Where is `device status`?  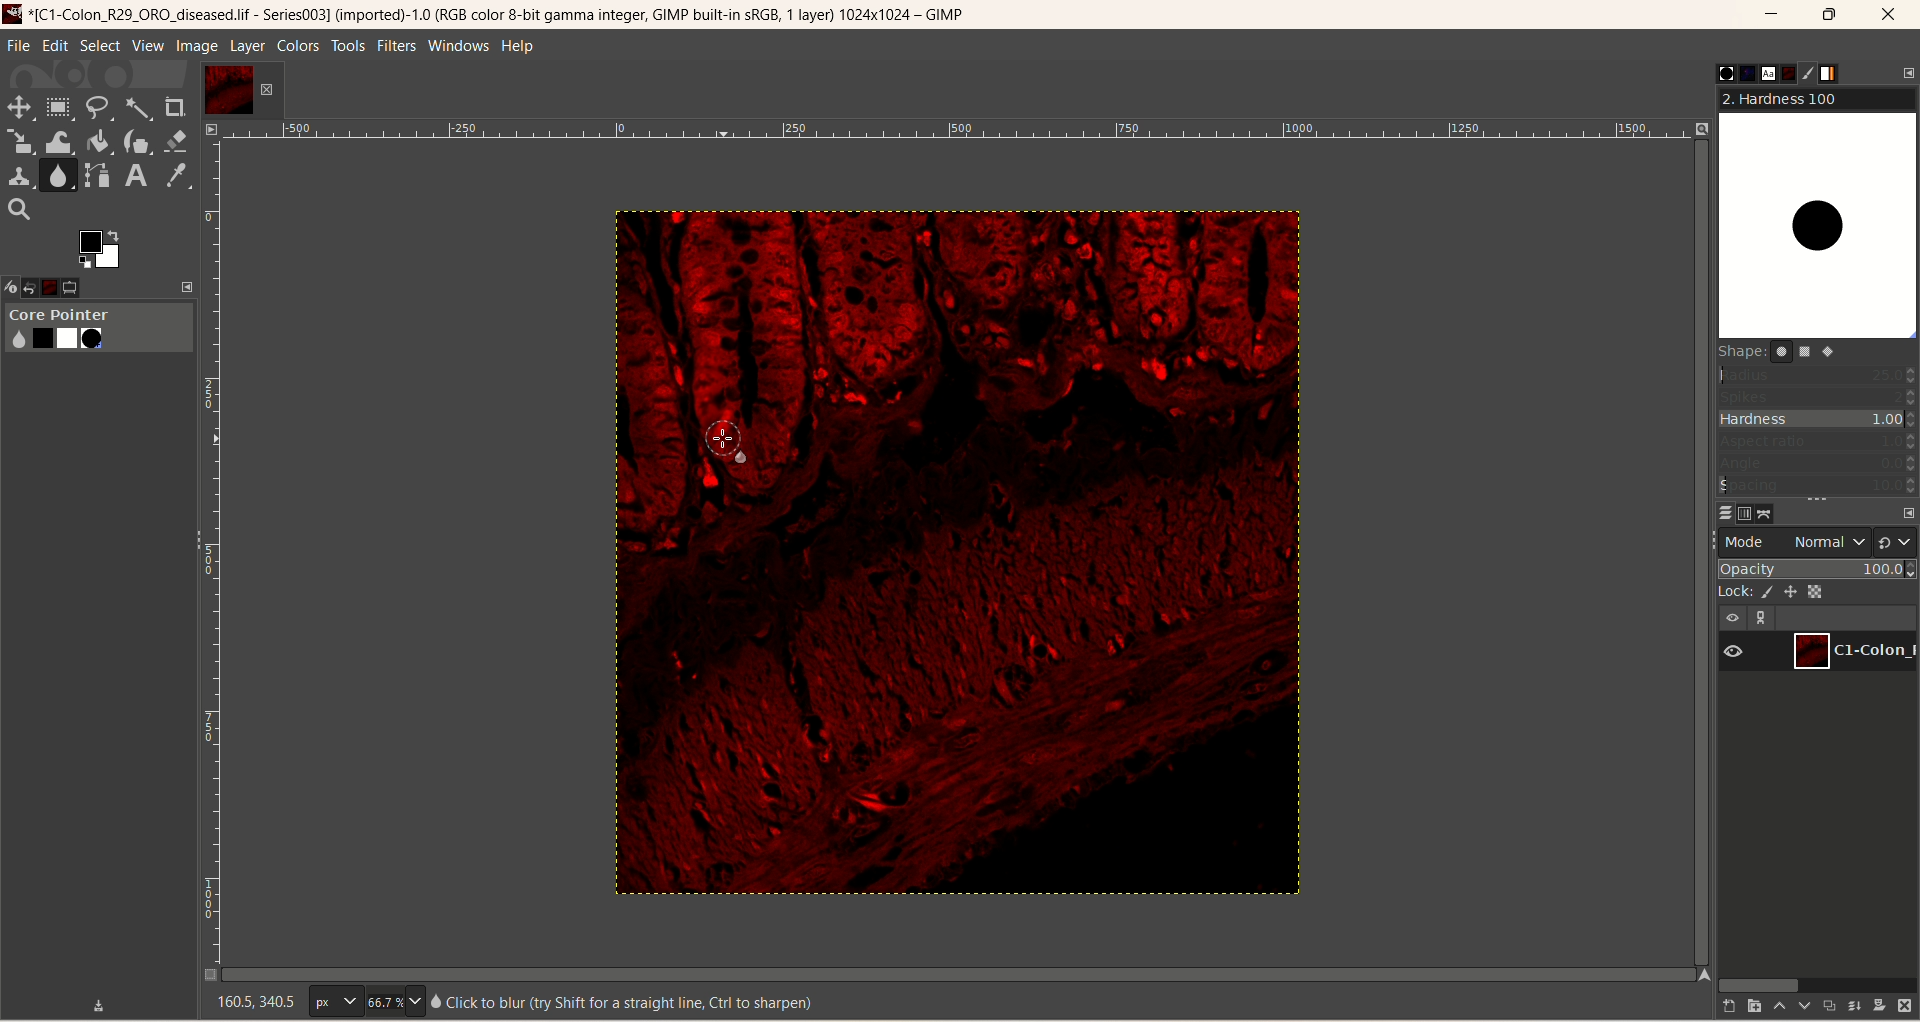 device status is located at coordinates (13, 285).